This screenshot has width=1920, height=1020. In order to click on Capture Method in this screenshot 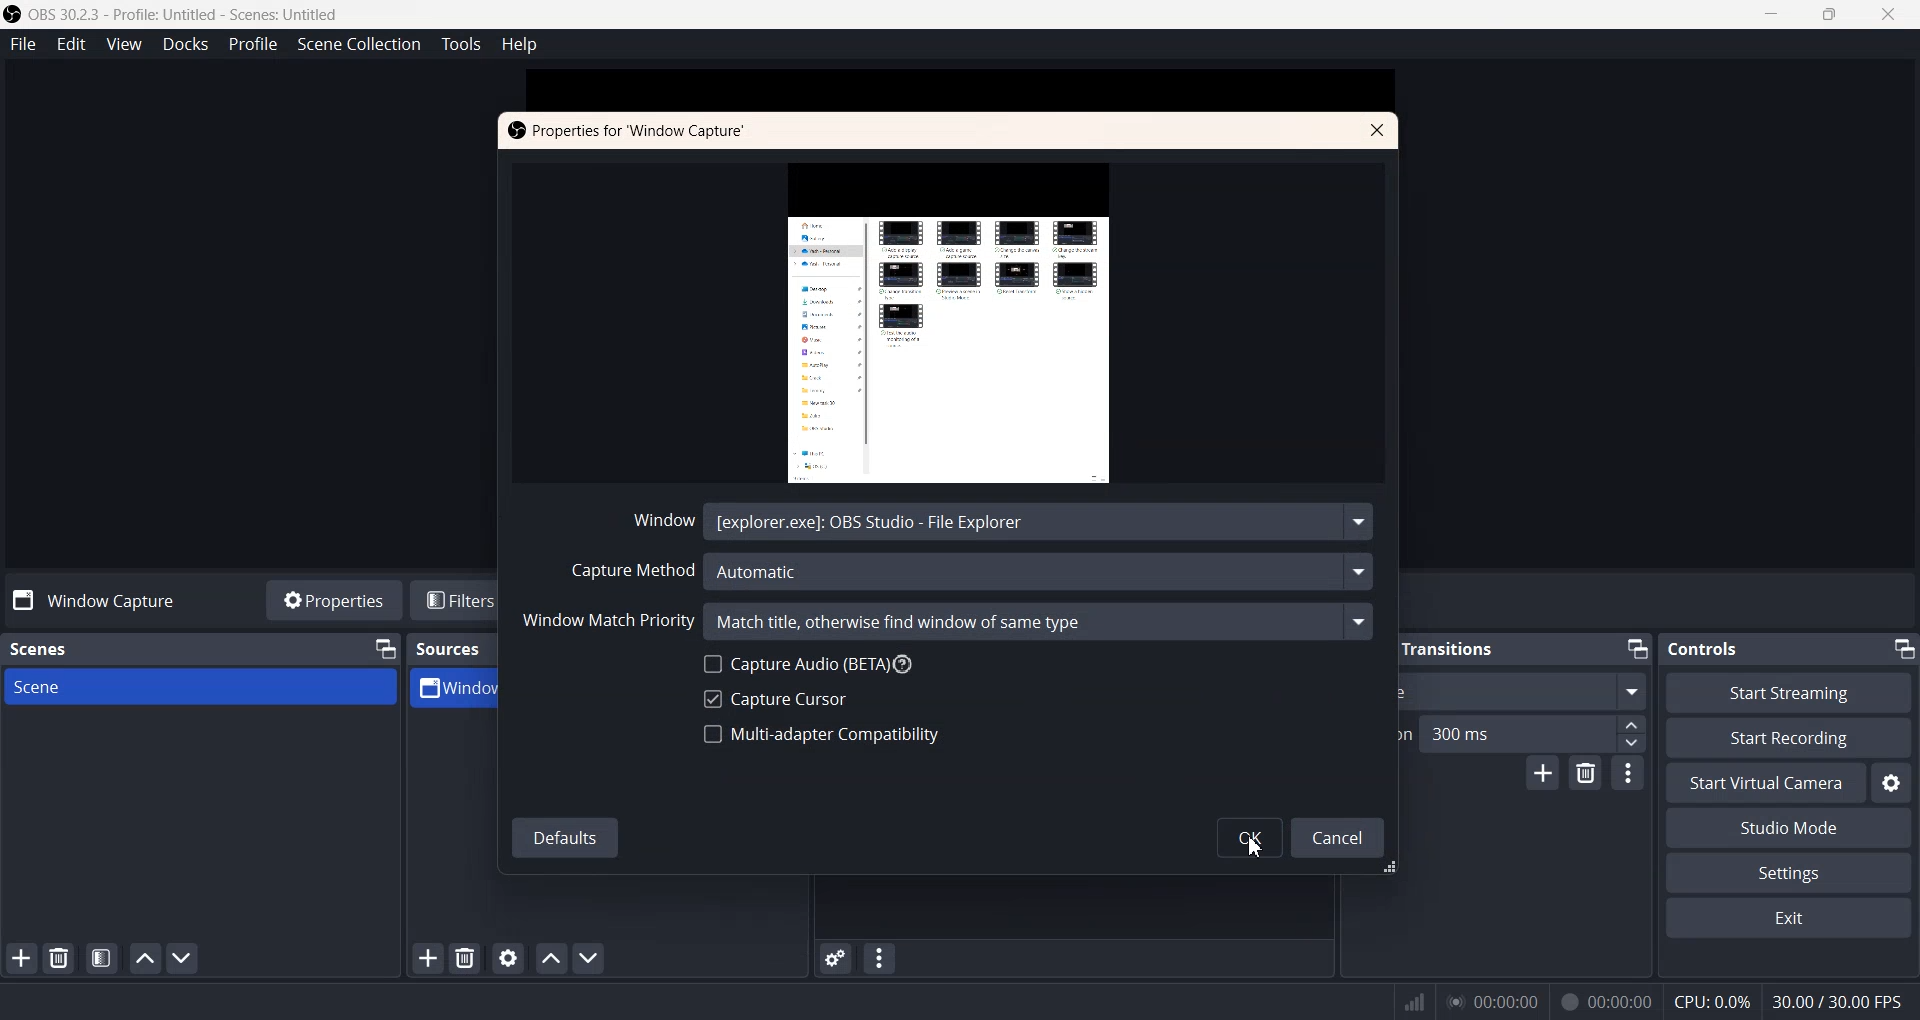, I will do `click(631, 573)`.